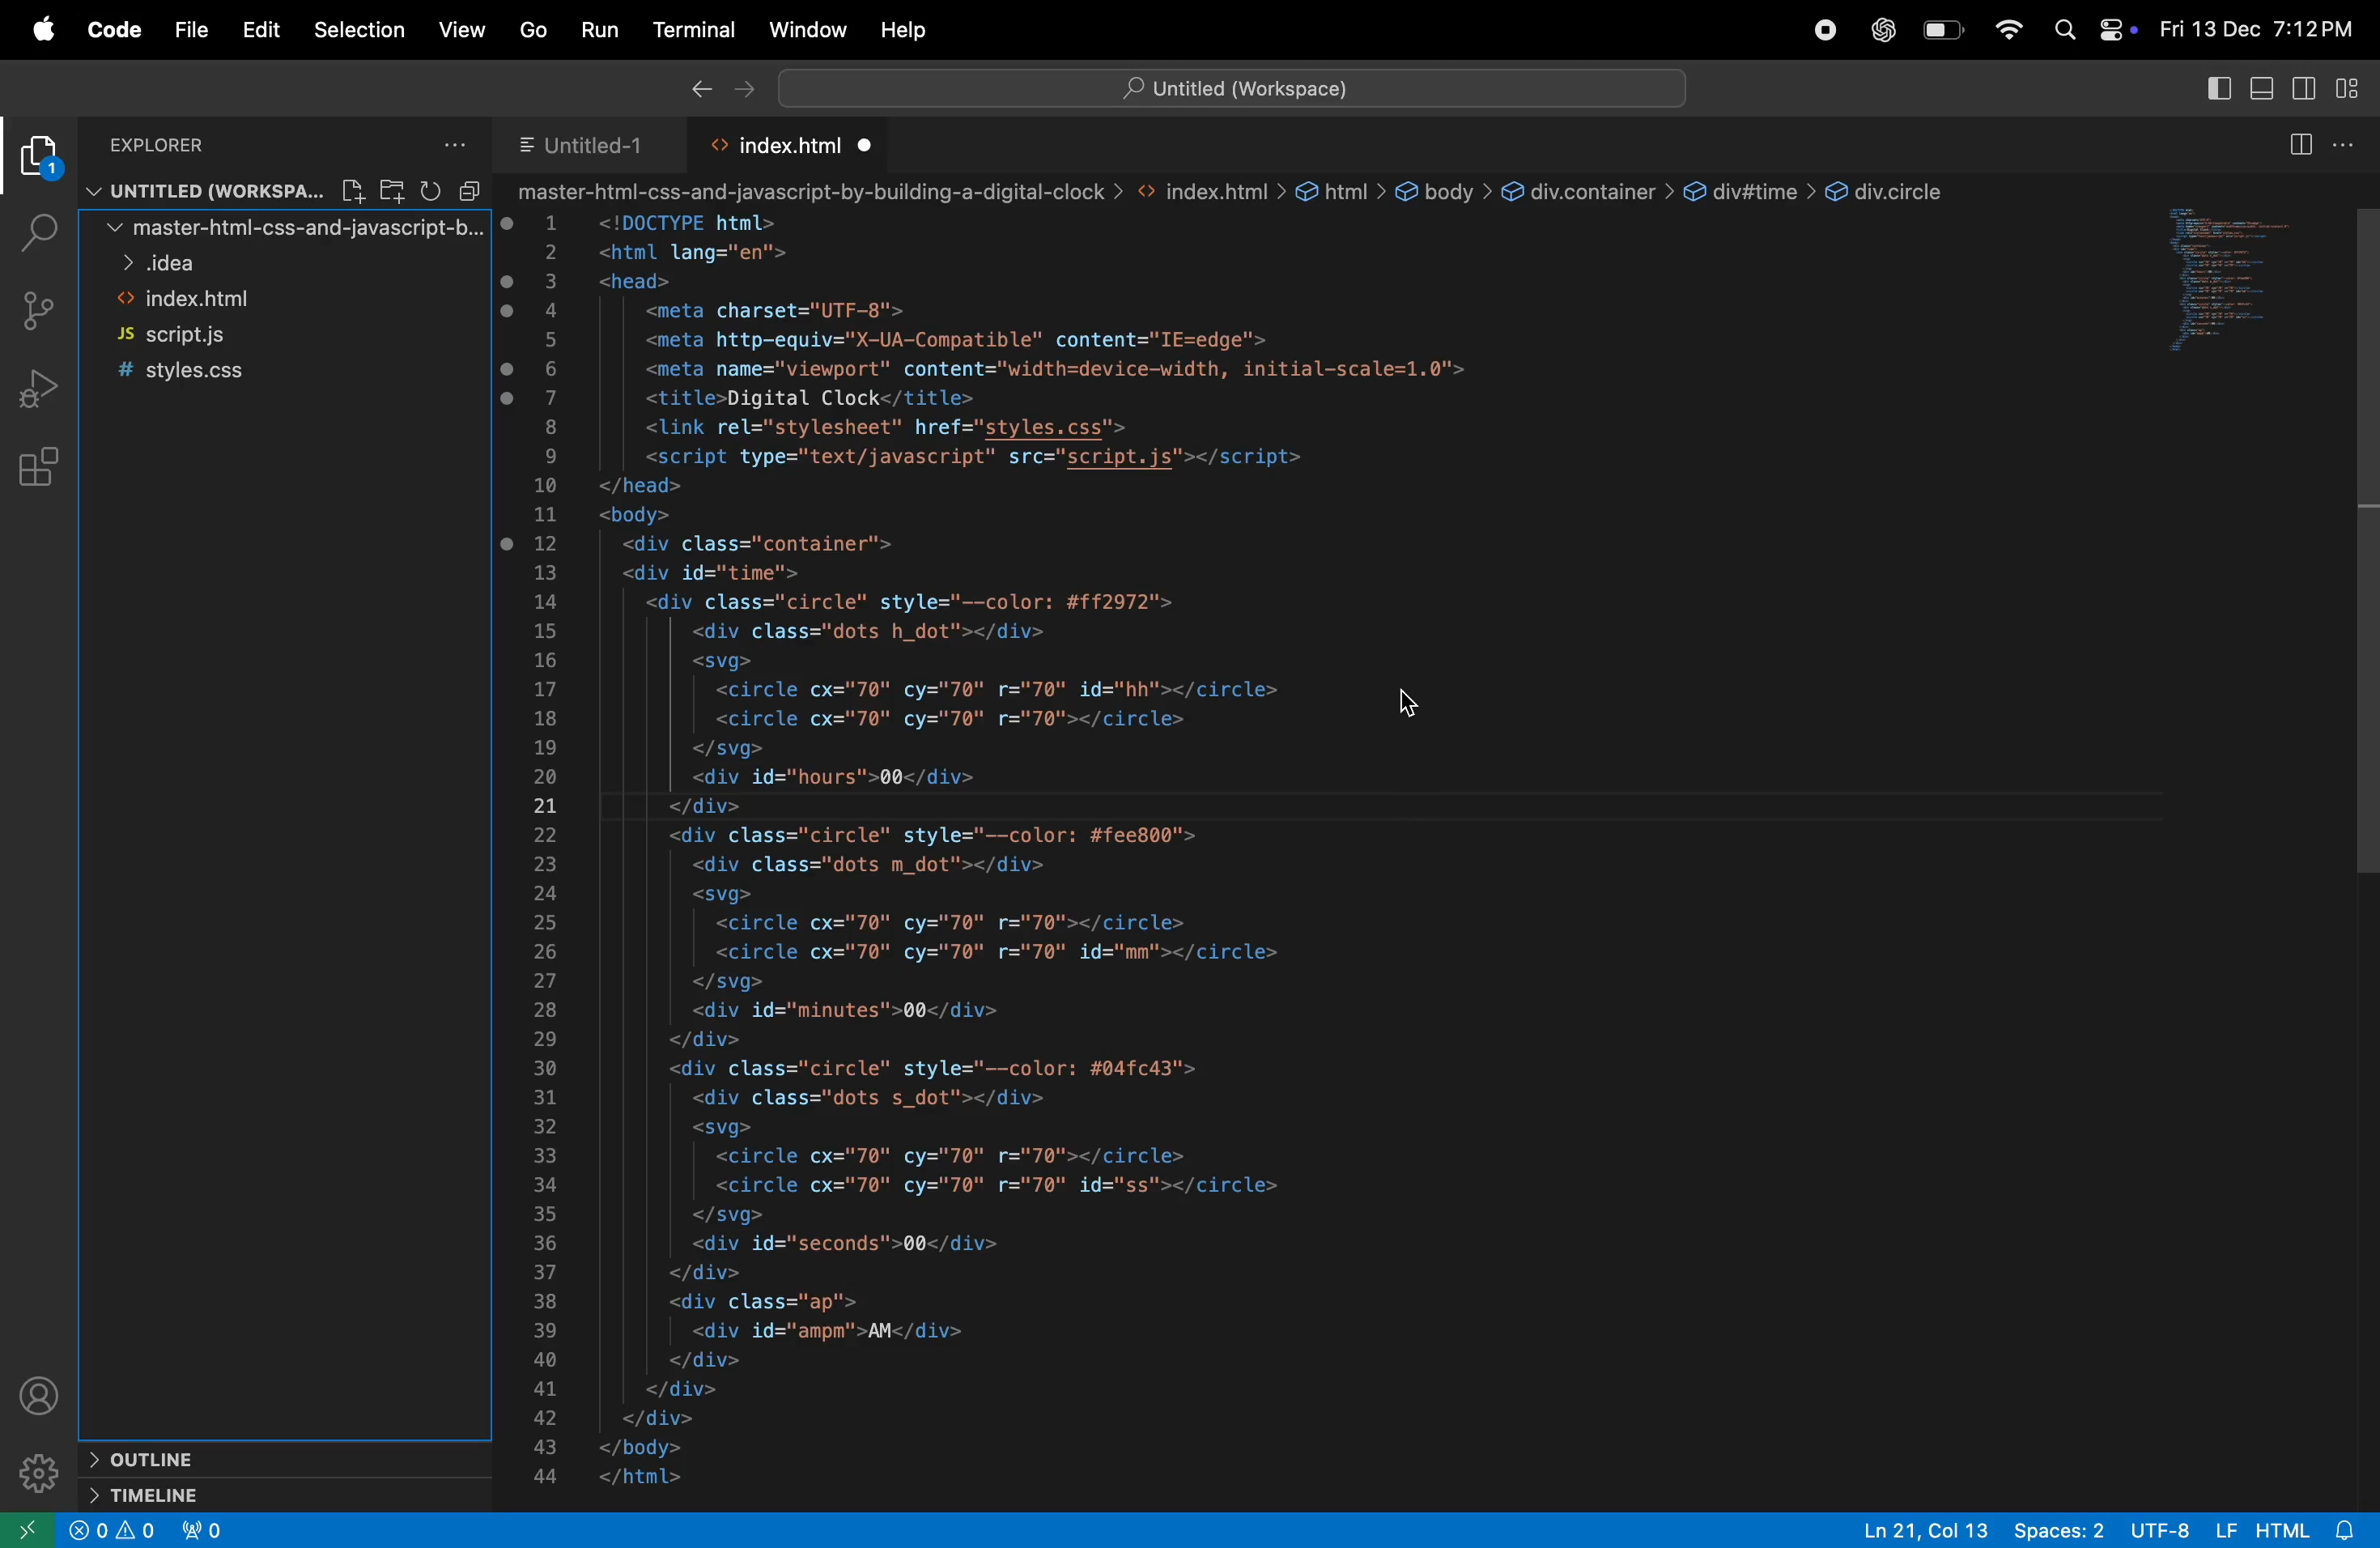 This screenshot has width=2380, height=1548. What do you see at coordinates (212, 1496) in the screenshot?
I see `timeline` at bounding box center [212, 1496].